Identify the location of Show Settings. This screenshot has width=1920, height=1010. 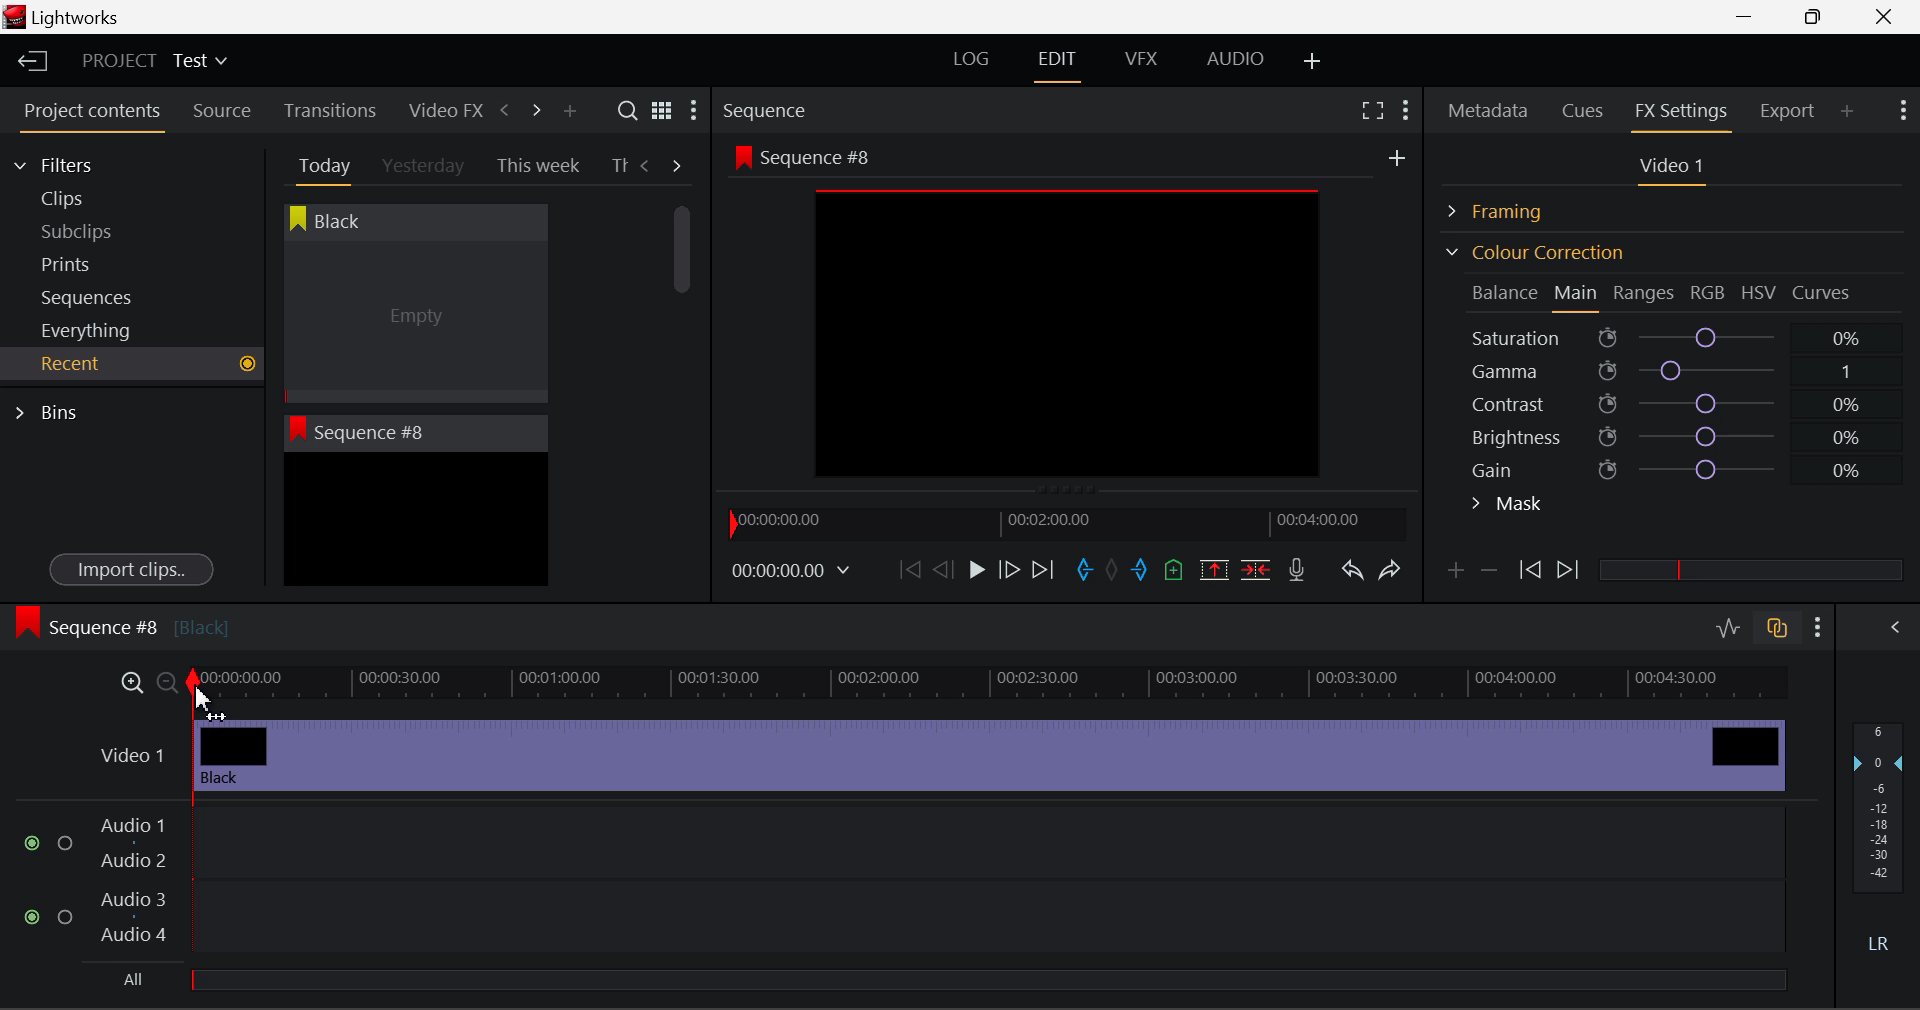
(1819, 627).